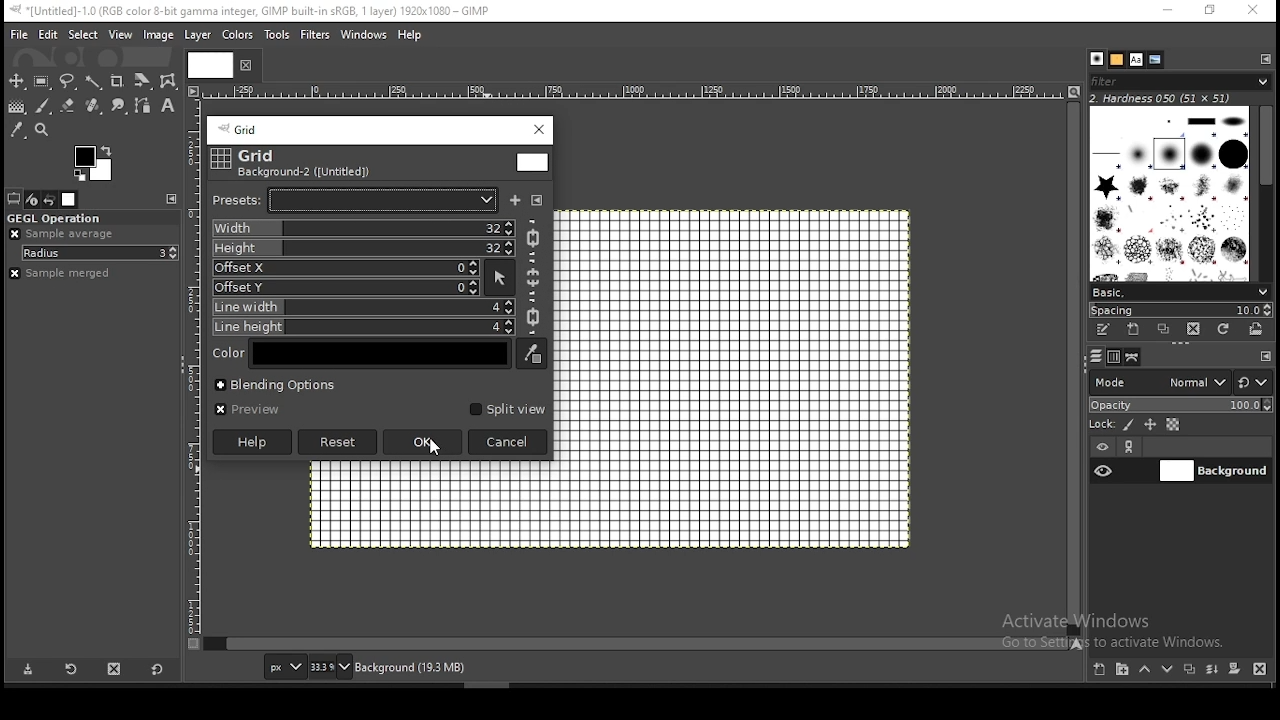  What do you see at coordinates (70, 200) in the screenshot?
I see `images` at bounding box center [70, 200].